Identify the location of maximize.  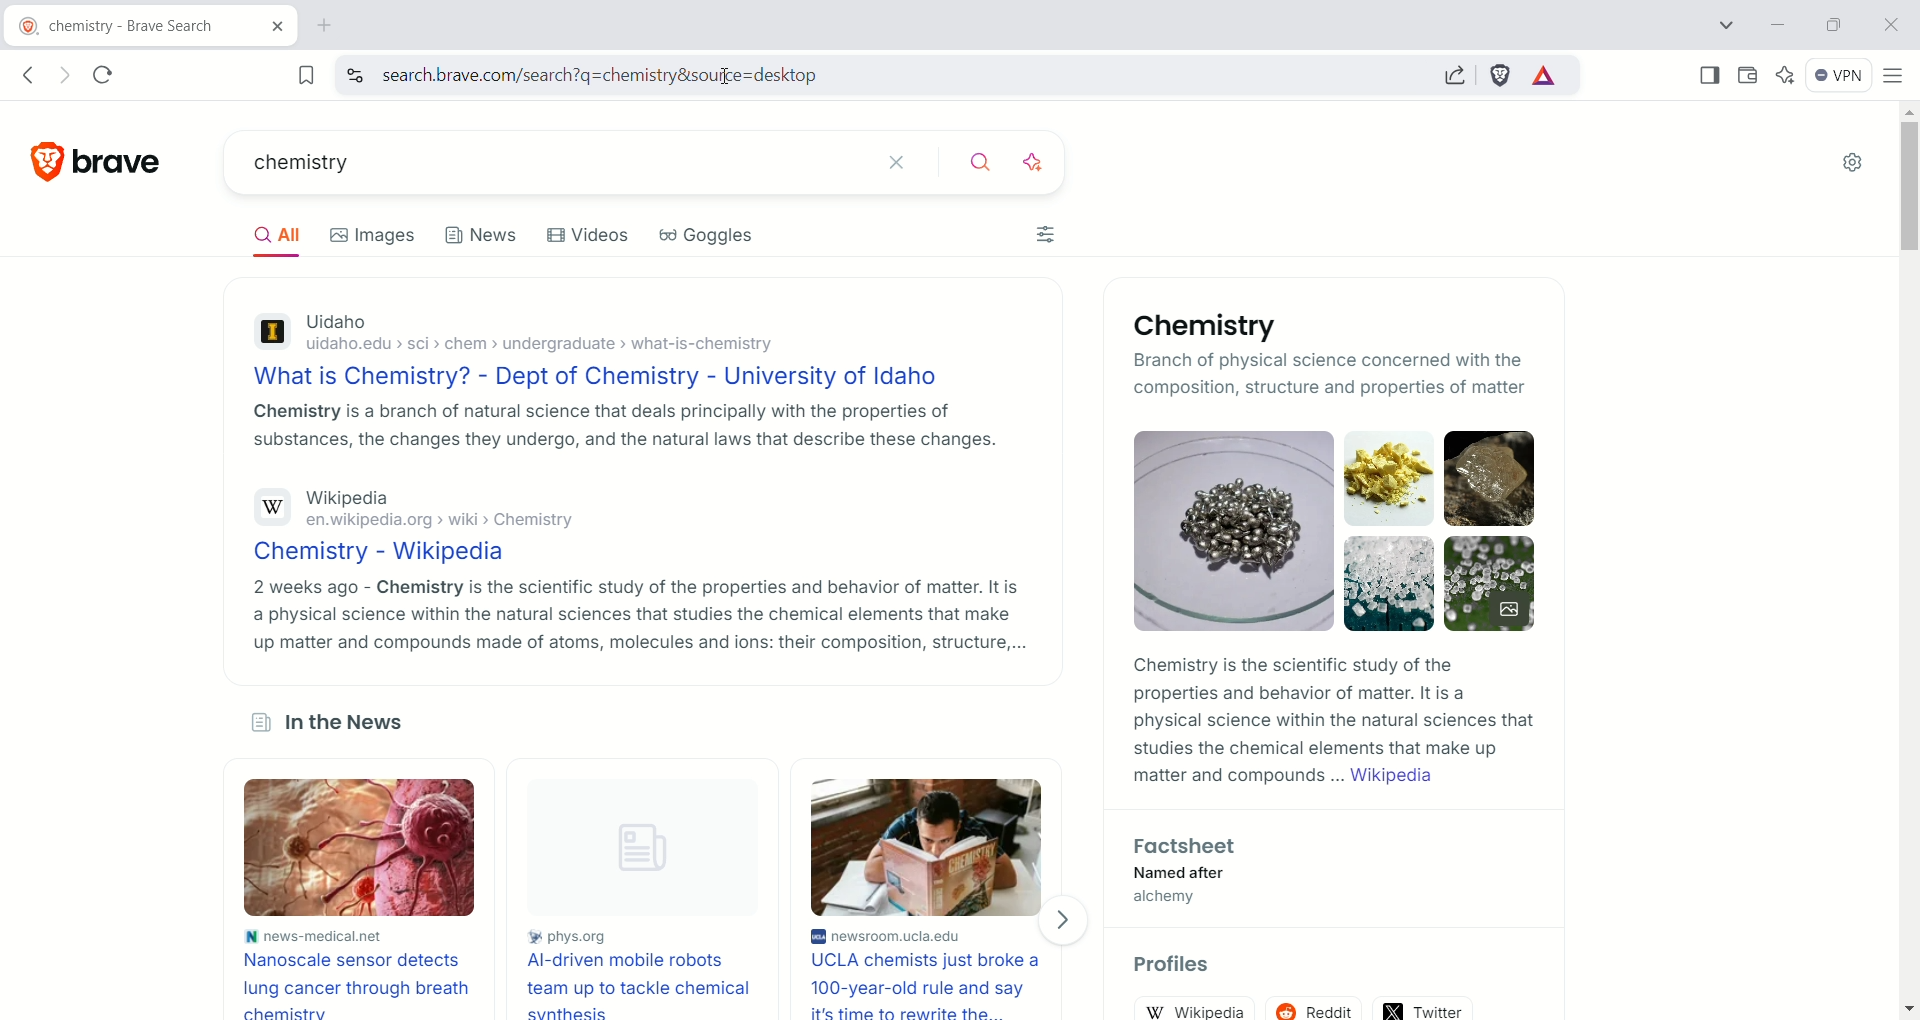
(1834, 26).